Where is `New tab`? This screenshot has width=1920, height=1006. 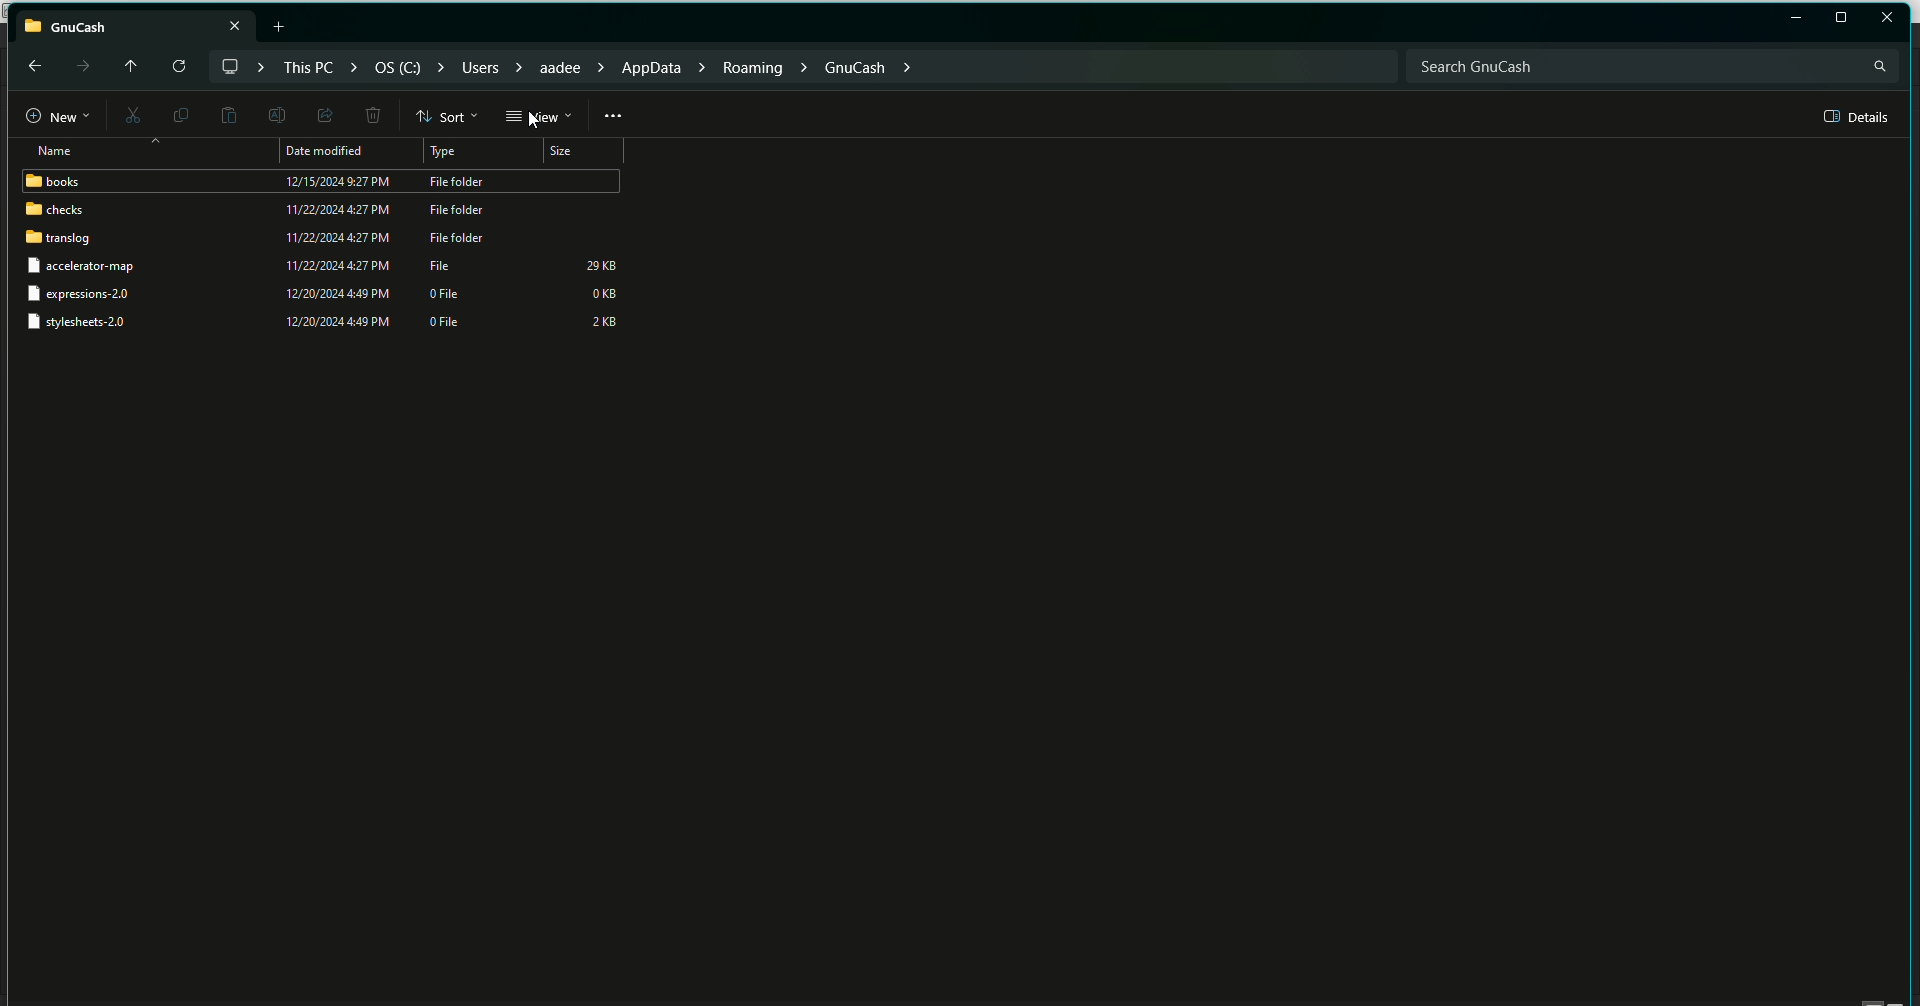 New tab is located at coordinates (282, 26).